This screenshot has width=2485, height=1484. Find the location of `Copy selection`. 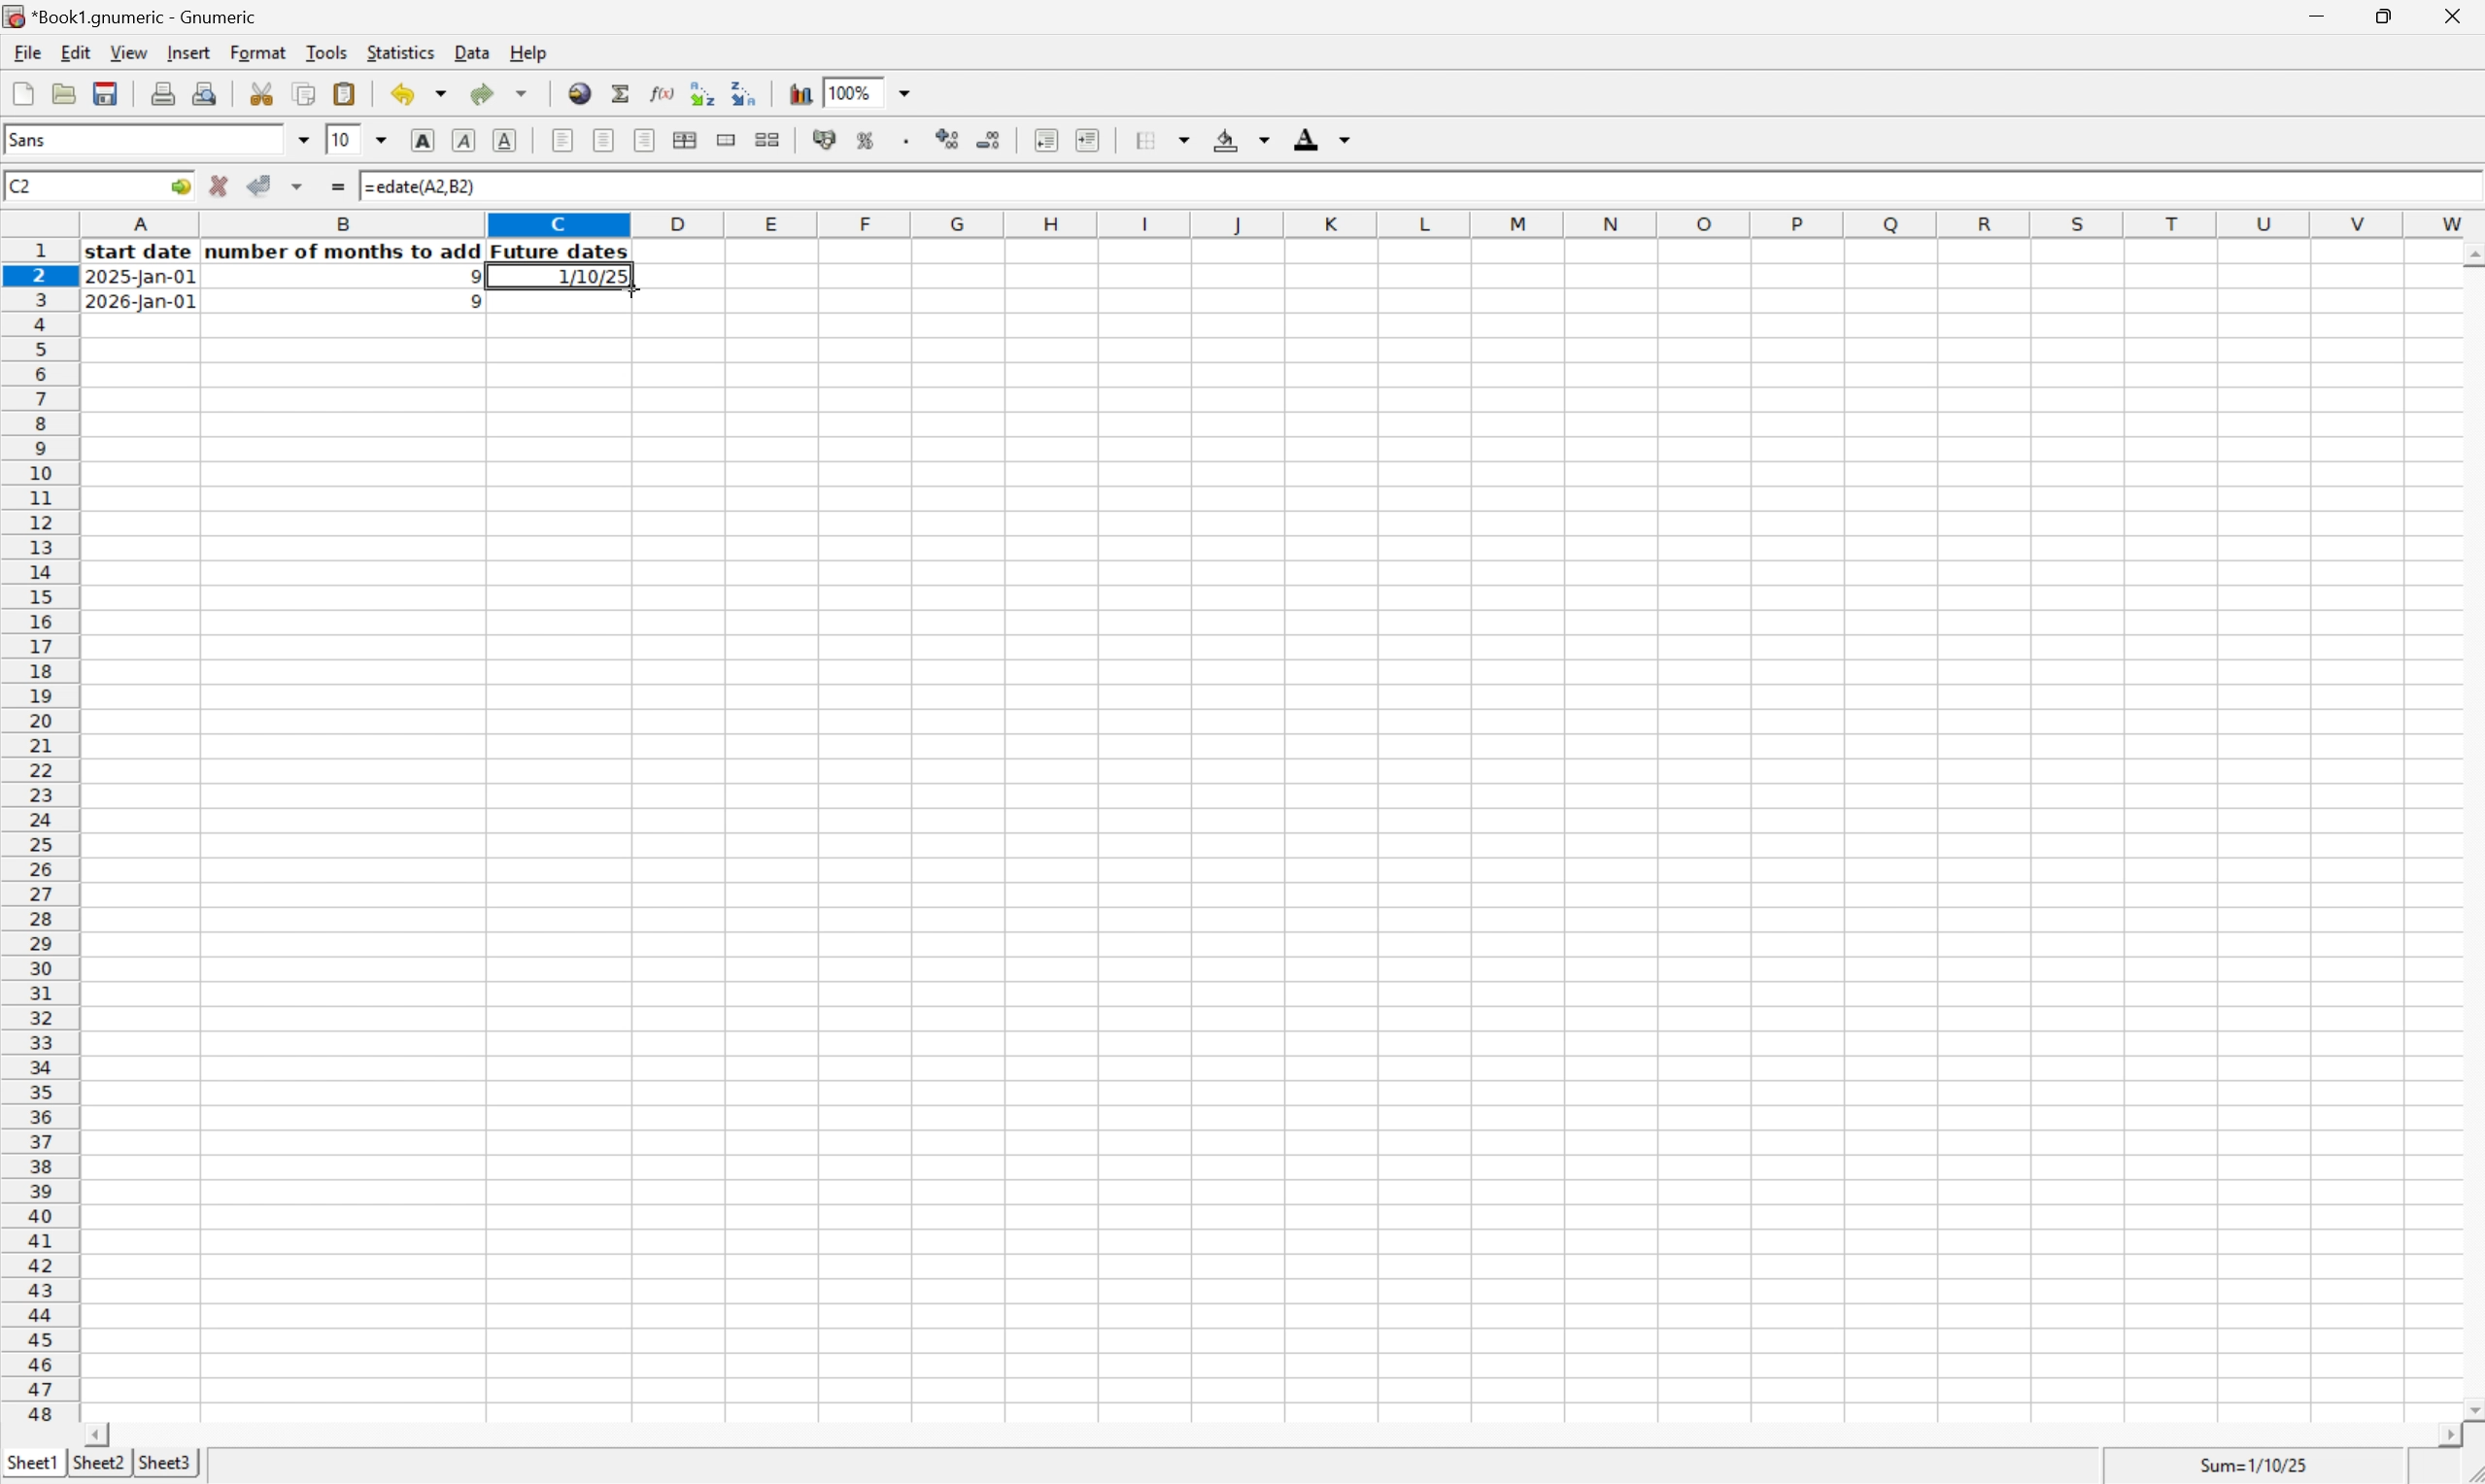

Copy selection is located at coordinates (305, 93).